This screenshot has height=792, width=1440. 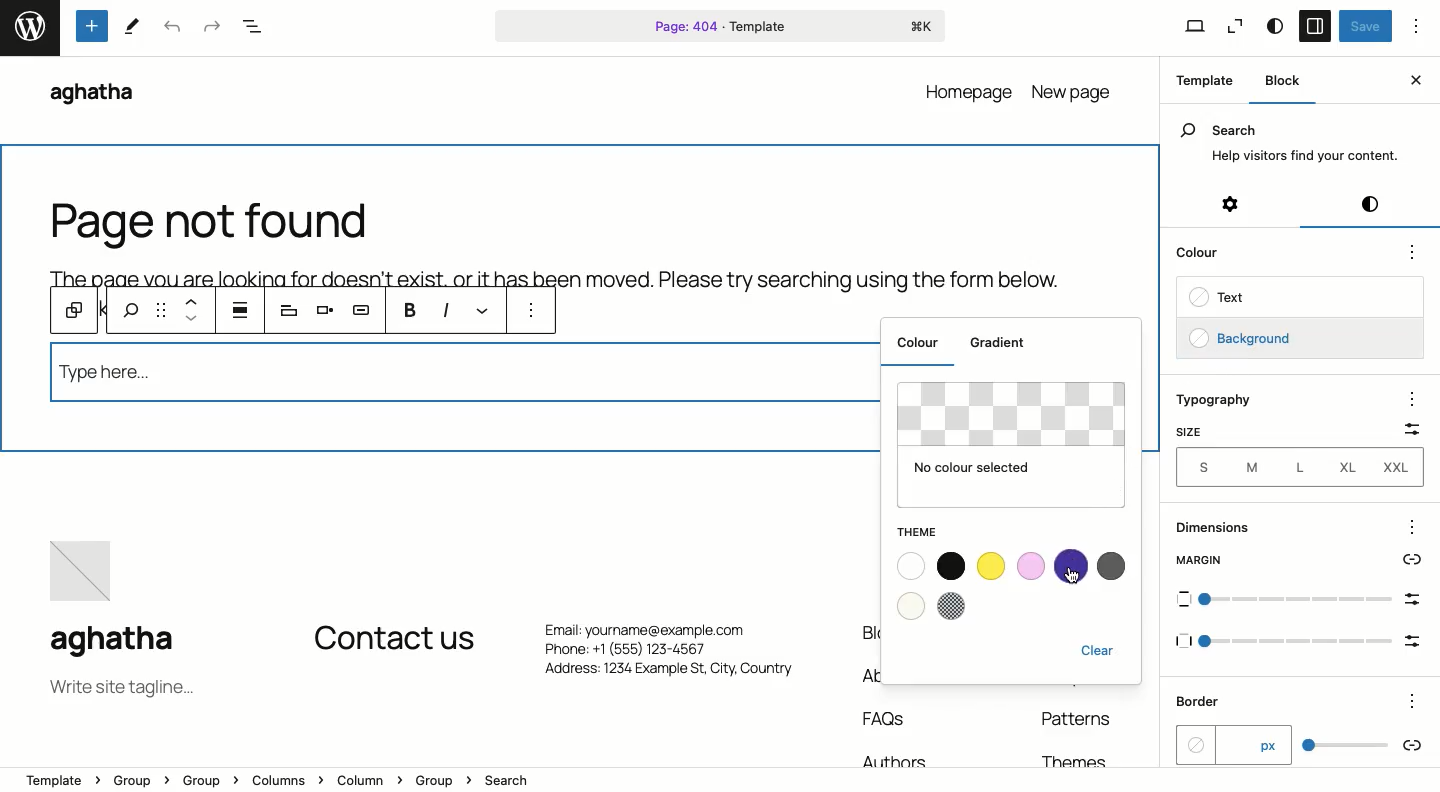 I want to click on options, so click(x=1413, y=399).